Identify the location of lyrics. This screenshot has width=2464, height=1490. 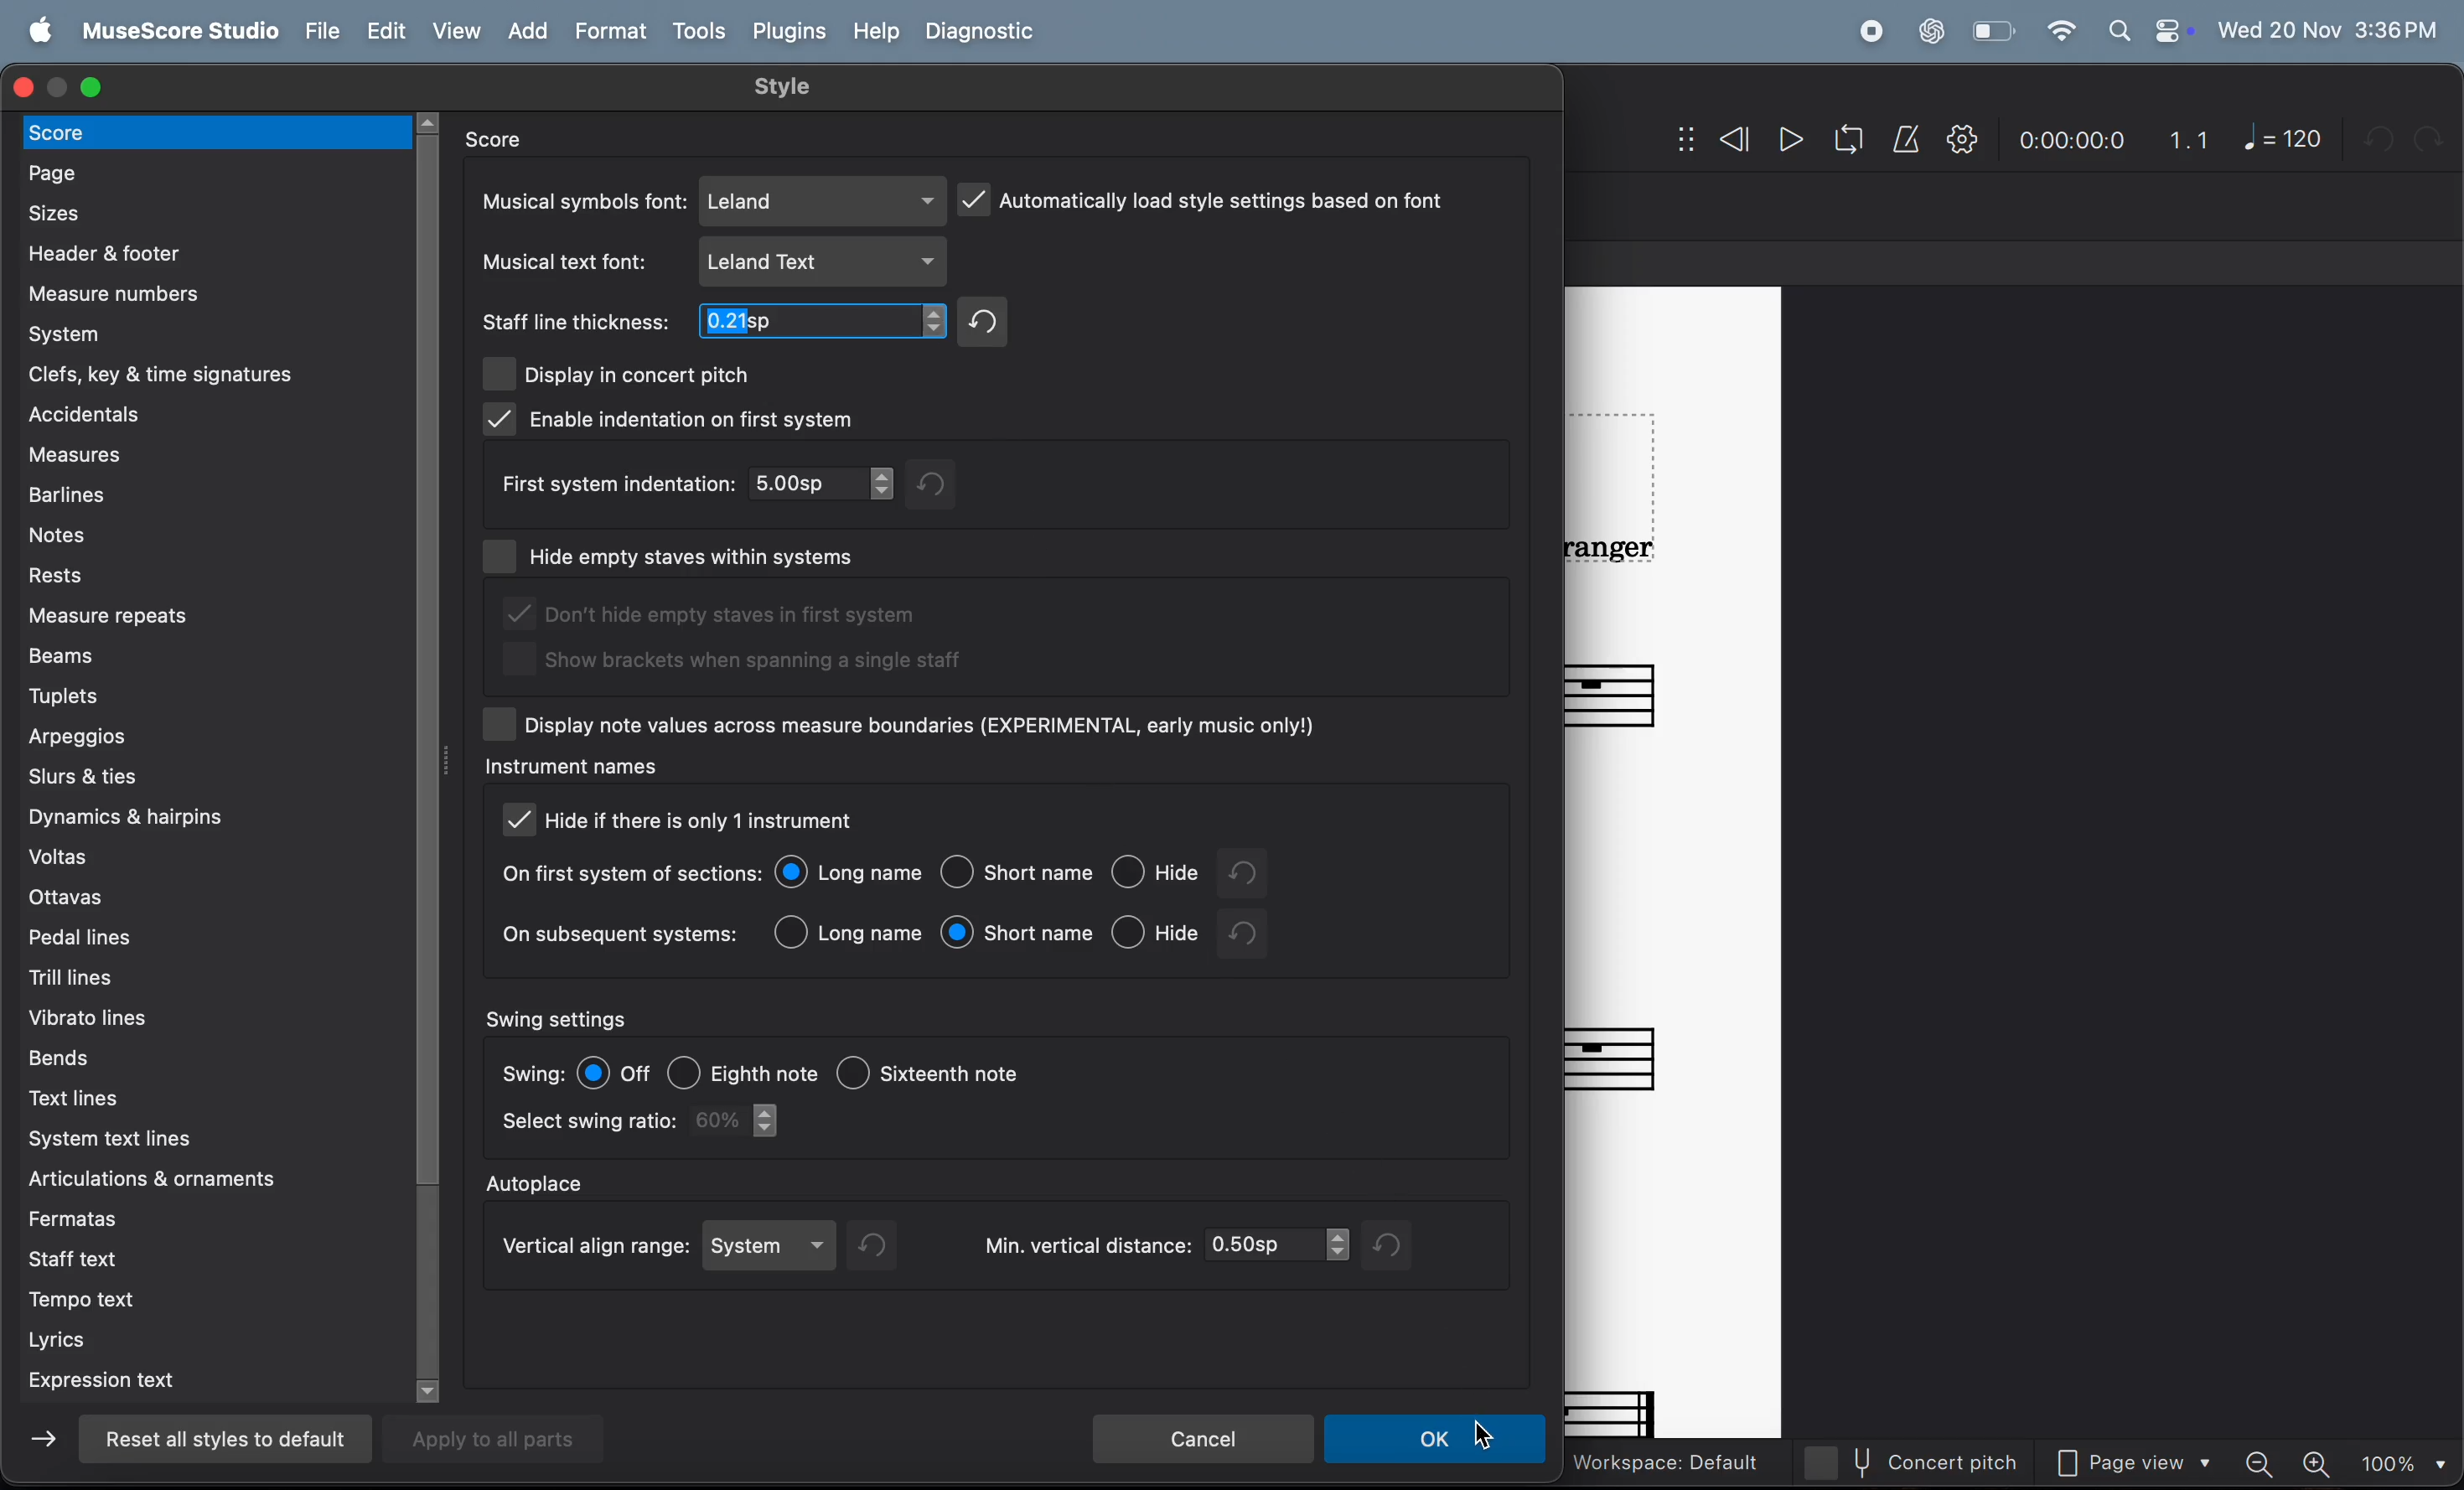
(204, 1341).